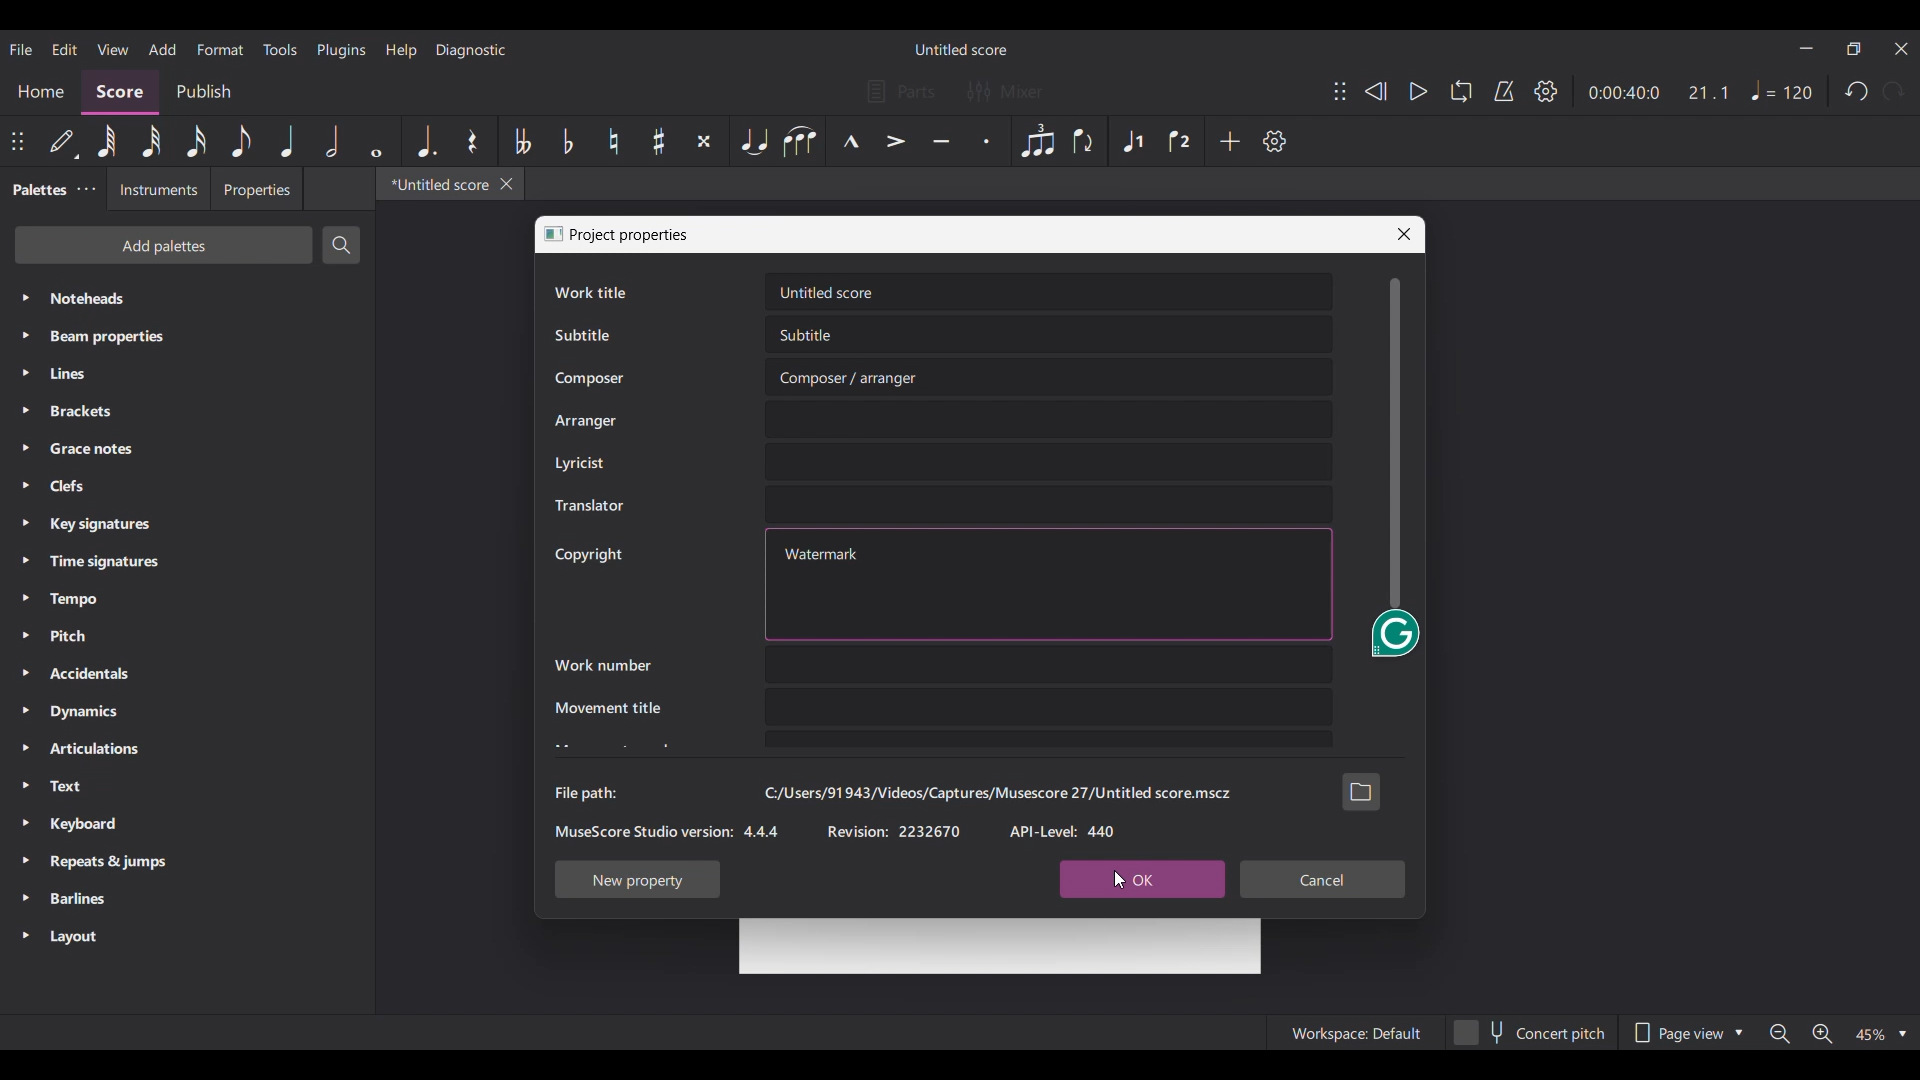 Image resolution: width=1920 pixels, height=1080 pixels. I want to click on Change position, so click(1341, 91).